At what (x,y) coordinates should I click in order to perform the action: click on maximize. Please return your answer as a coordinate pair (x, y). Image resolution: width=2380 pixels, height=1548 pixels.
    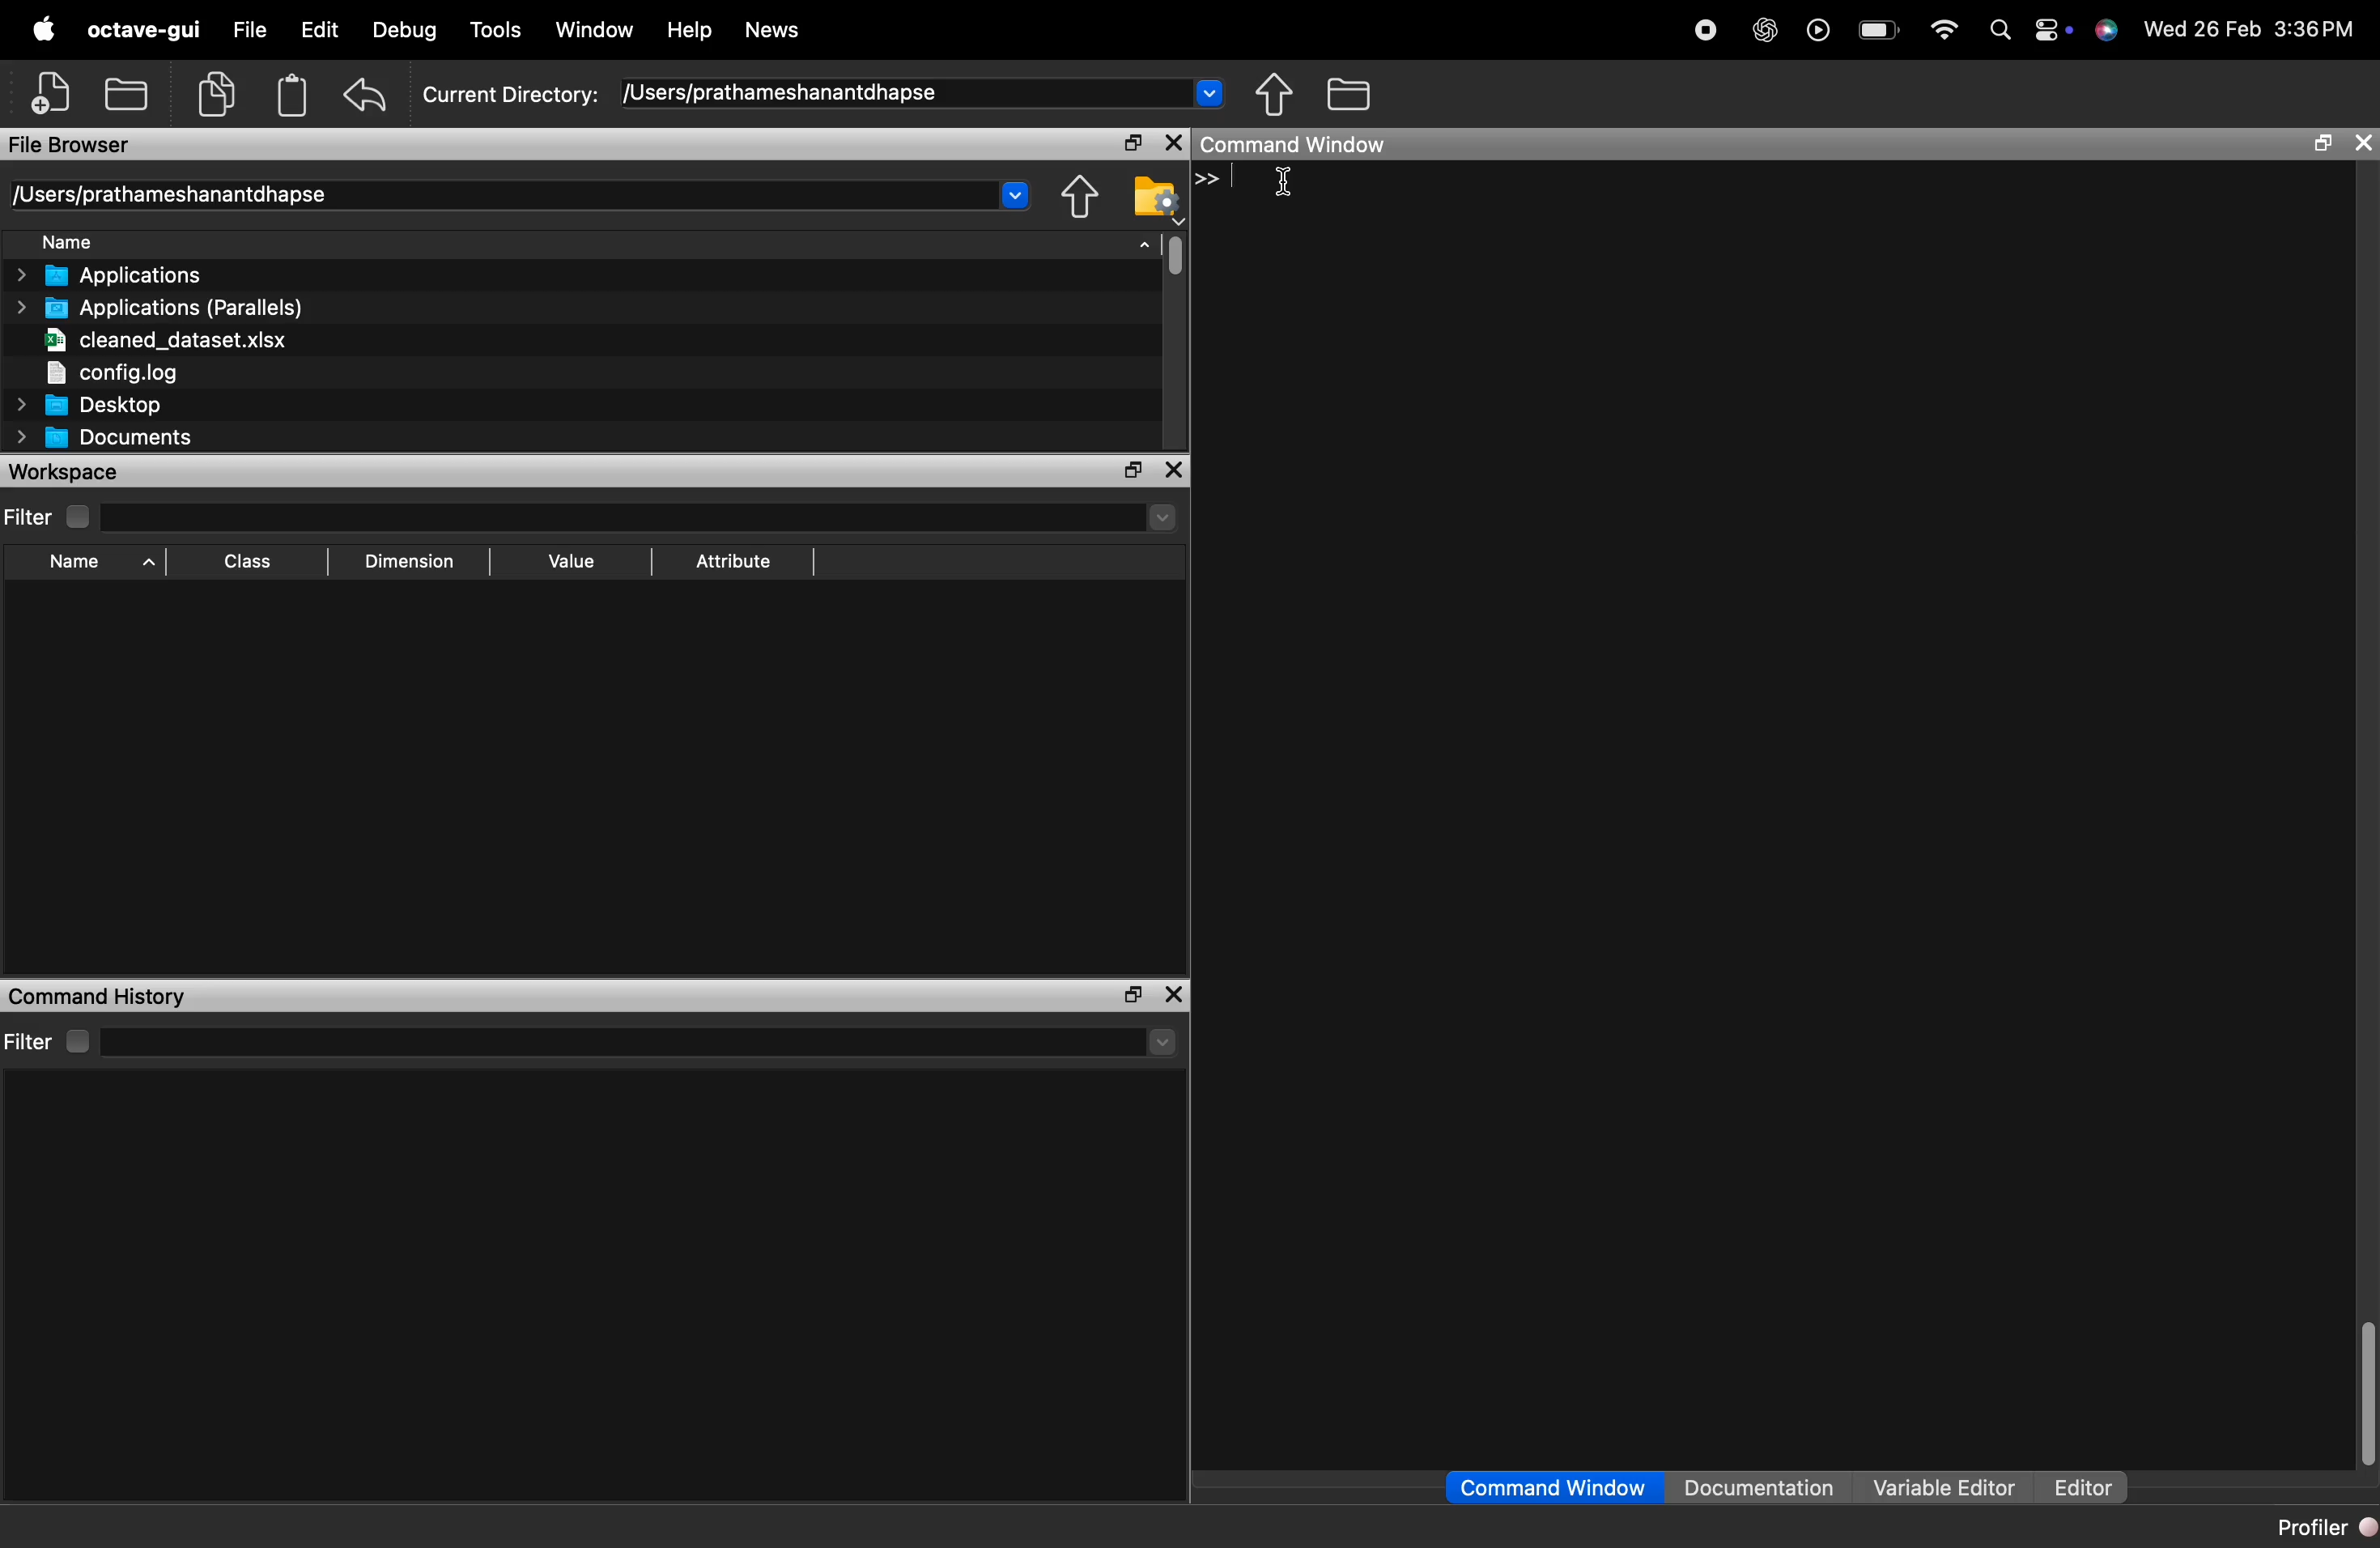
    Looking at the image, I should click on (1131, 995).